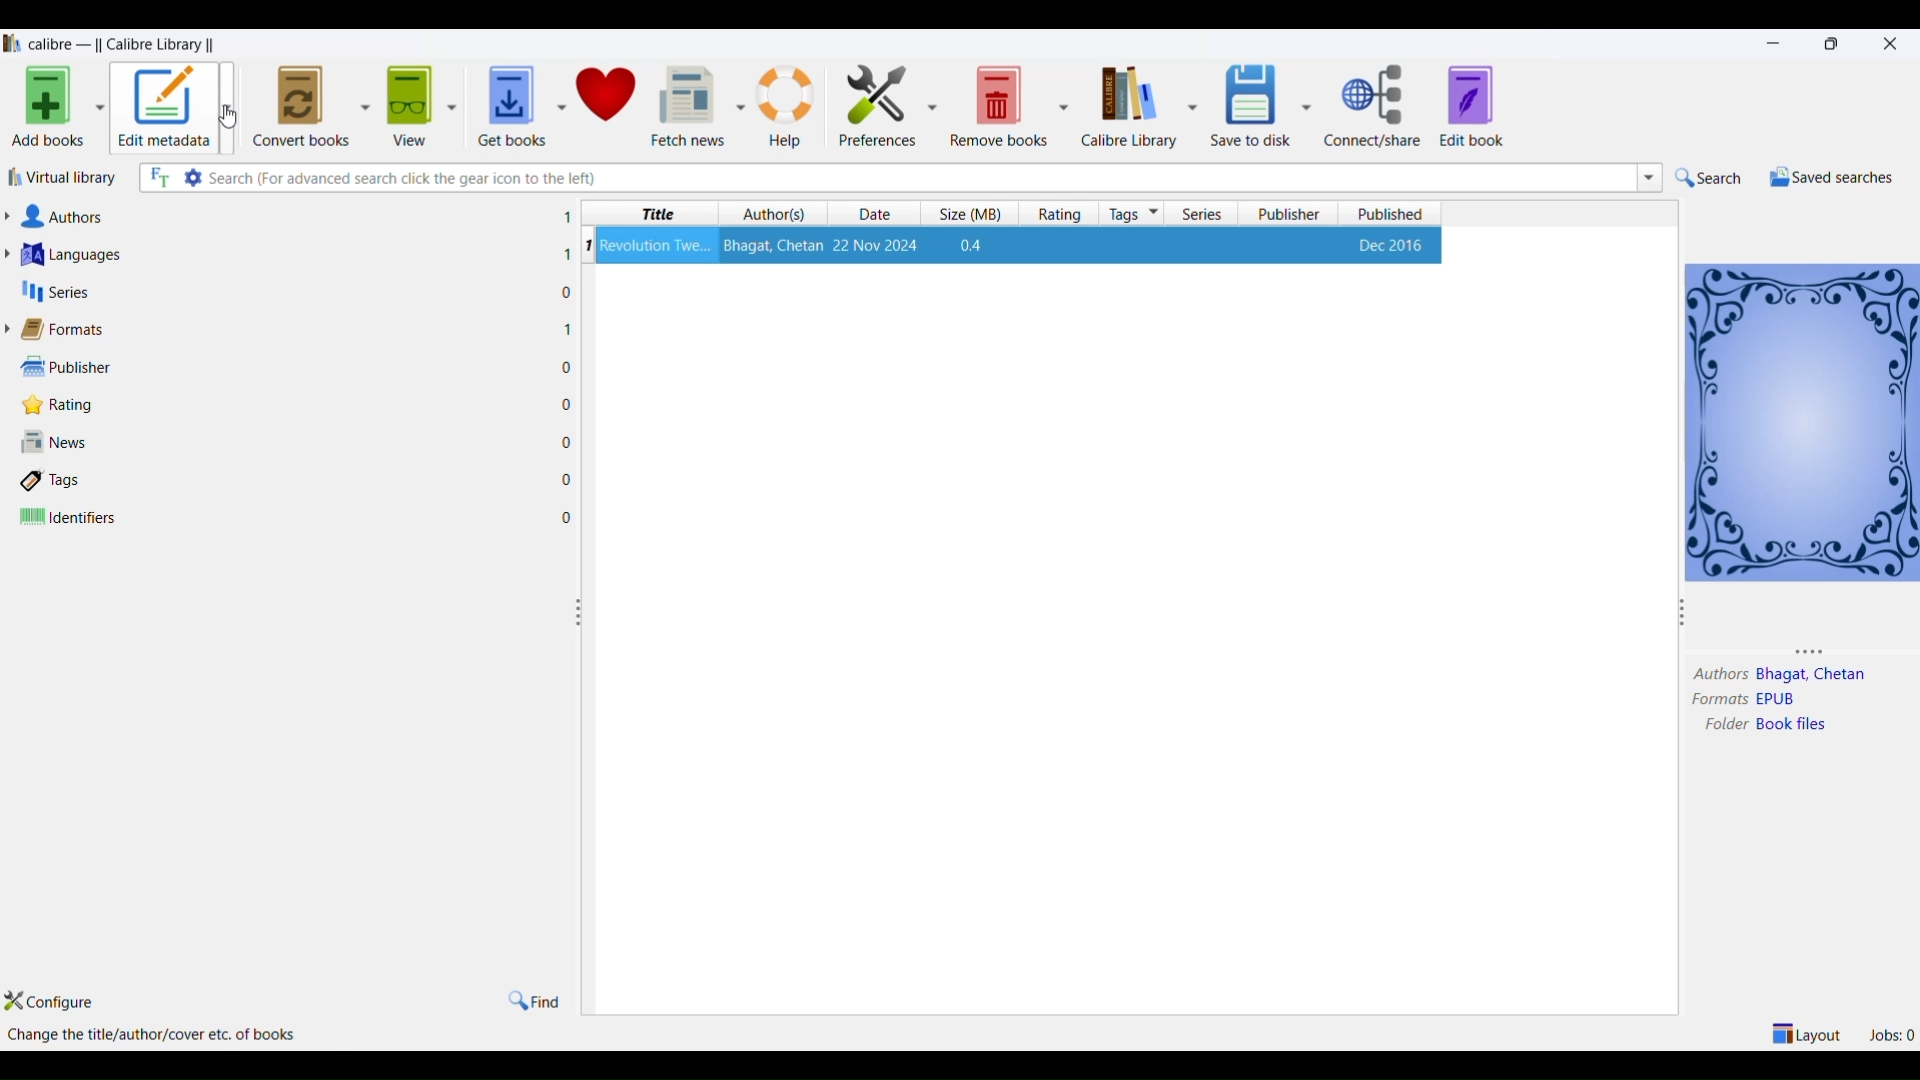 This screenshot has width=1920, height=1080. I want to click on rating, so click(1054, 214).